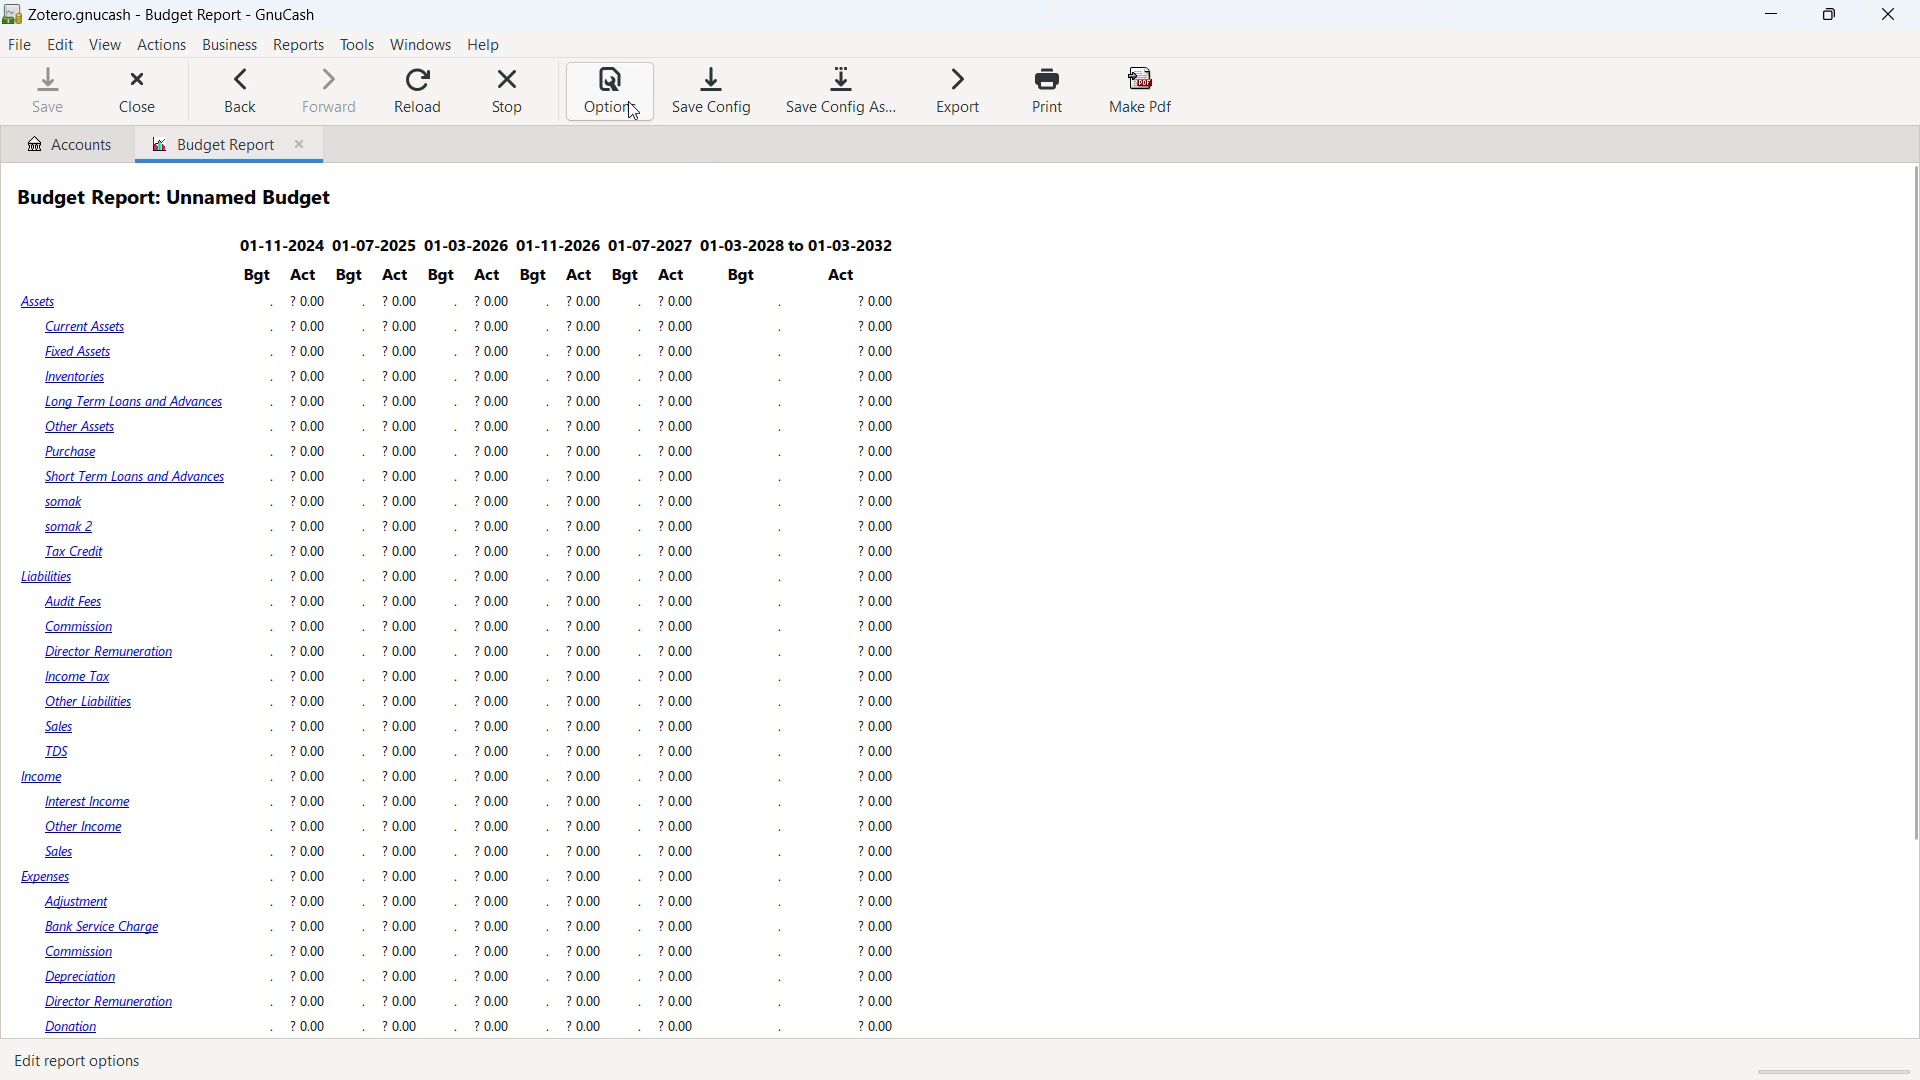 This screenshot has height=1080, width=1920. I want to click on close, so click(1888, 15).